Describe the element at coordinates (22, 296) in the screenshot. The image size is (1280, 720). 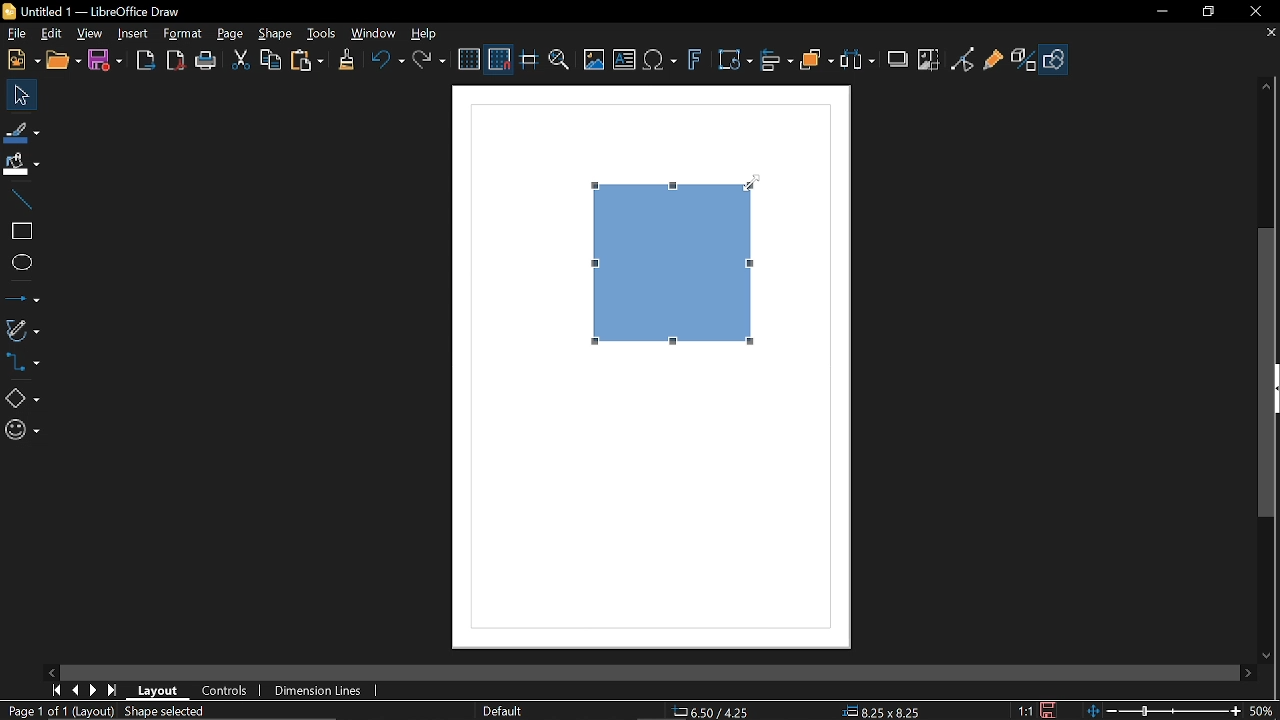
I see `Arrow` at that location.